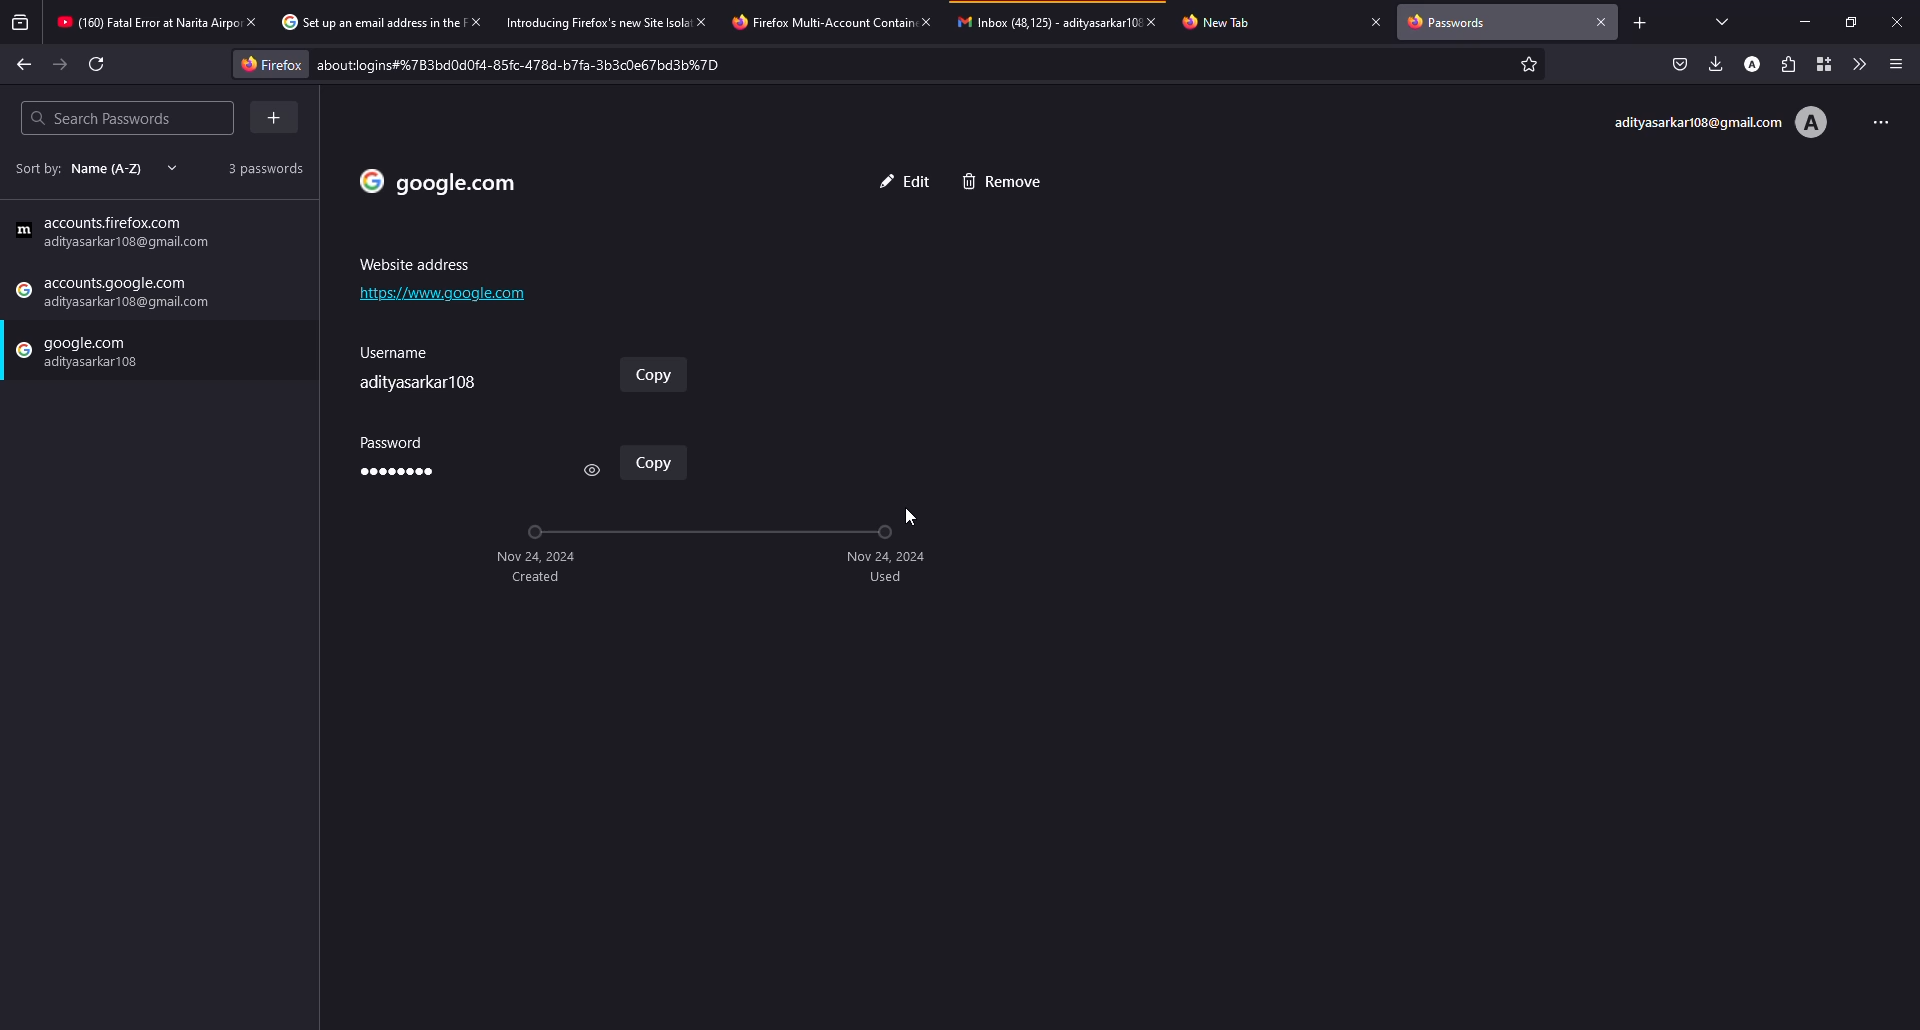  What do you see at coordinates (277, 117) in the screenshot?
I see `add more` at bounding box center [277, 117].